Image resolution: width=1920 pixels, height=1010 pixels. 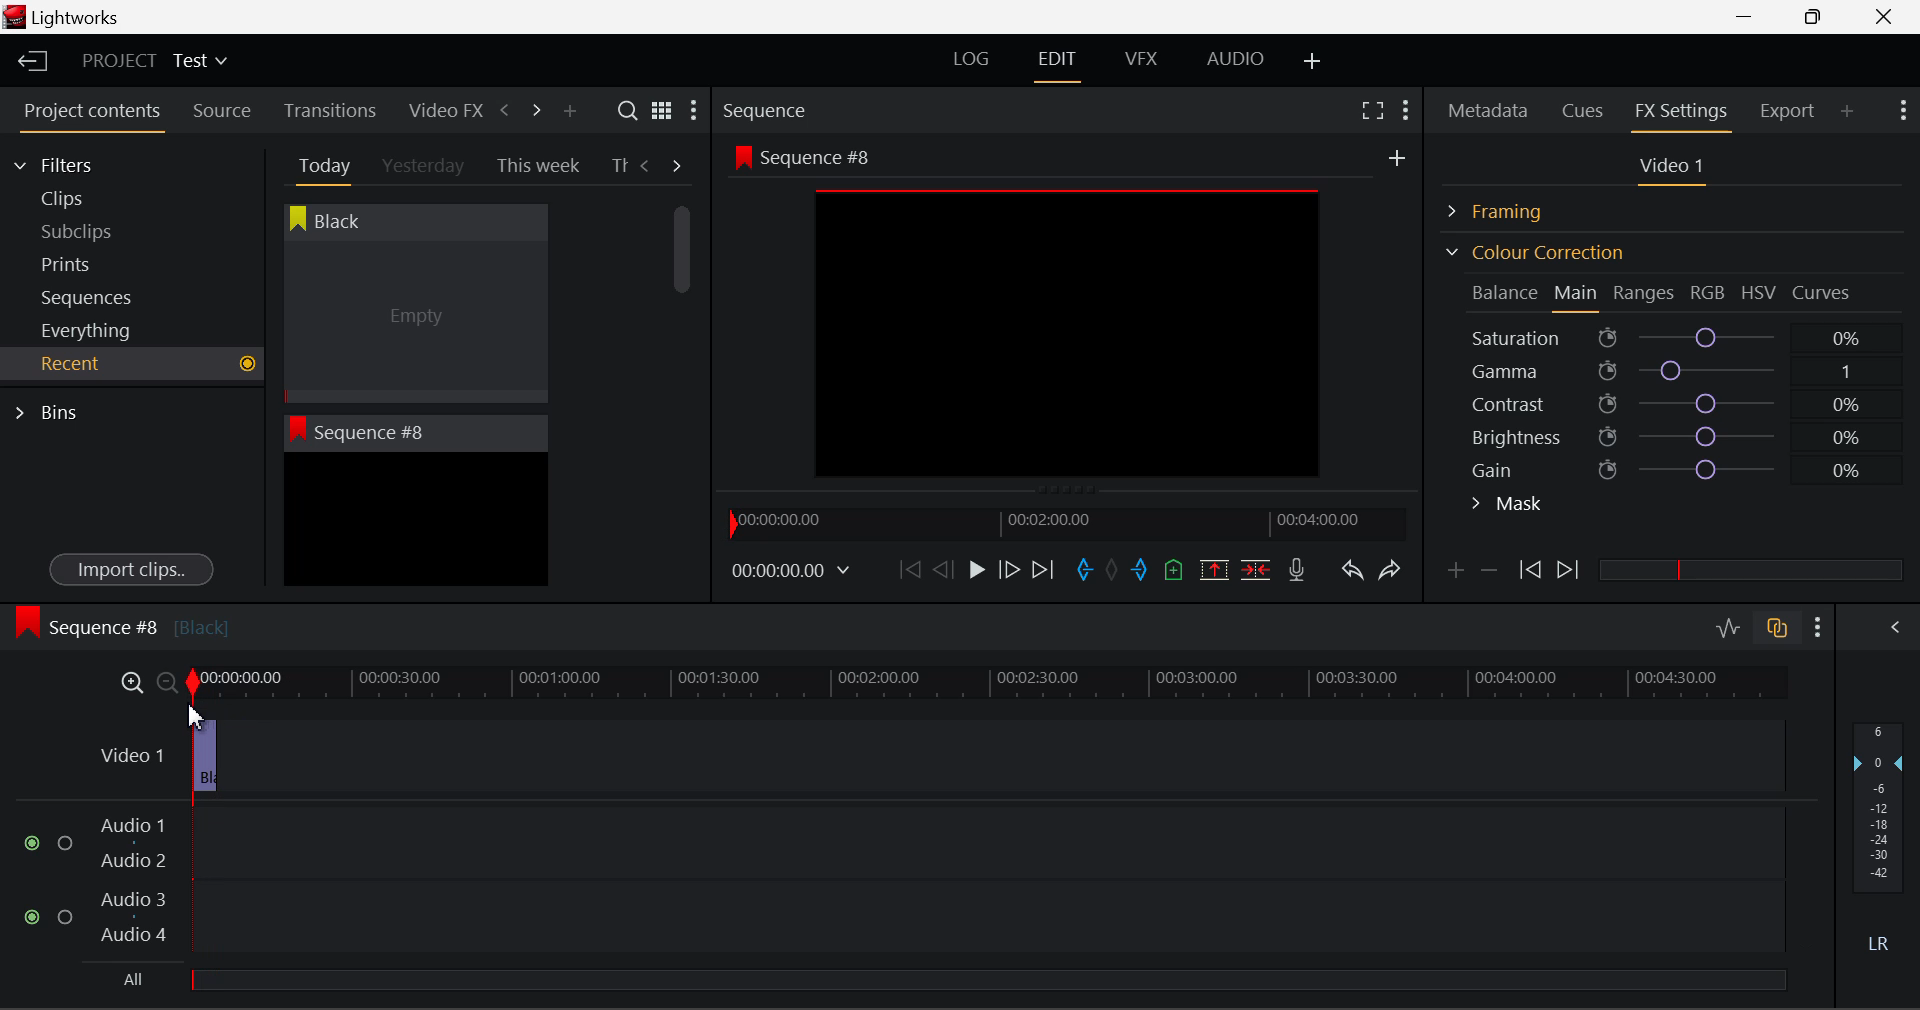 What do you see at coordinates (1068, 317) in the screenshot?
I see `Sequence #8 Preview Screen` at bounding box center [1068, 317].